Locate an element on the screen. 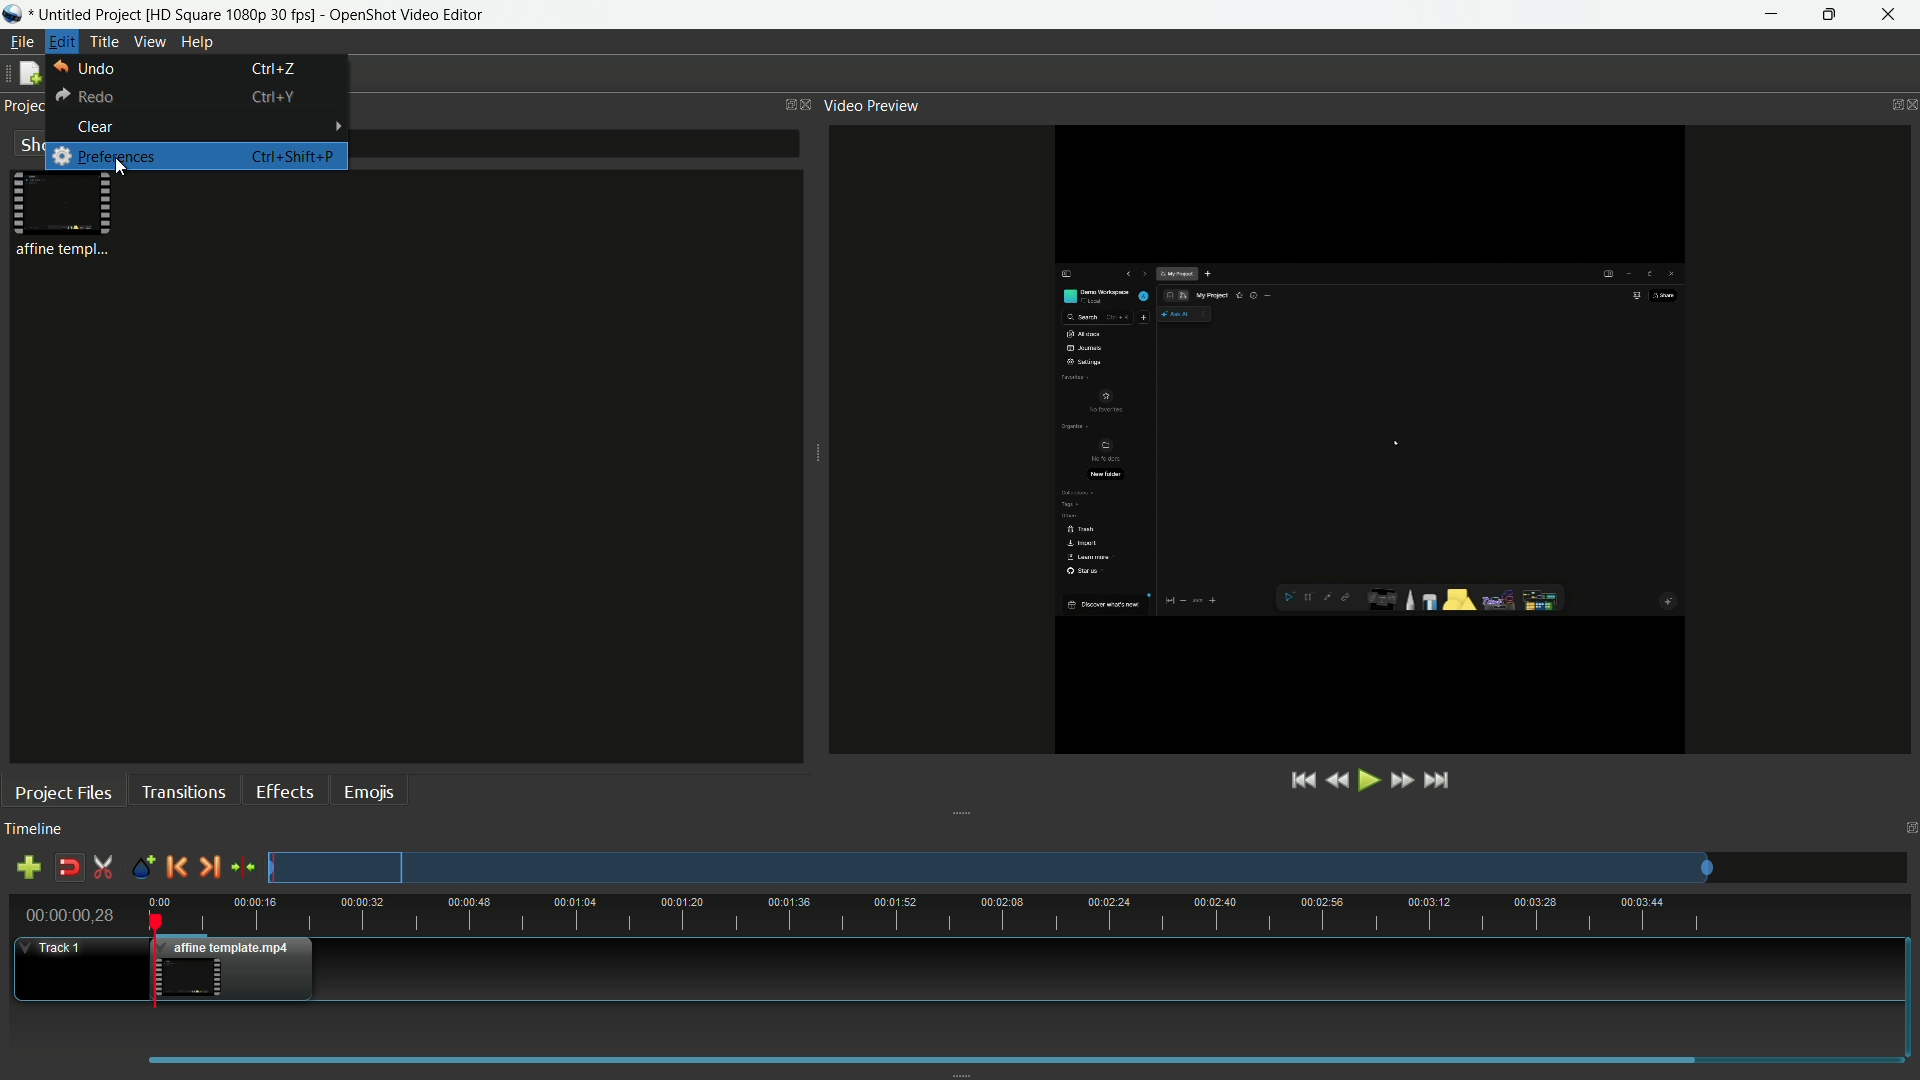  track 1 is located at coordinates (56, 948).